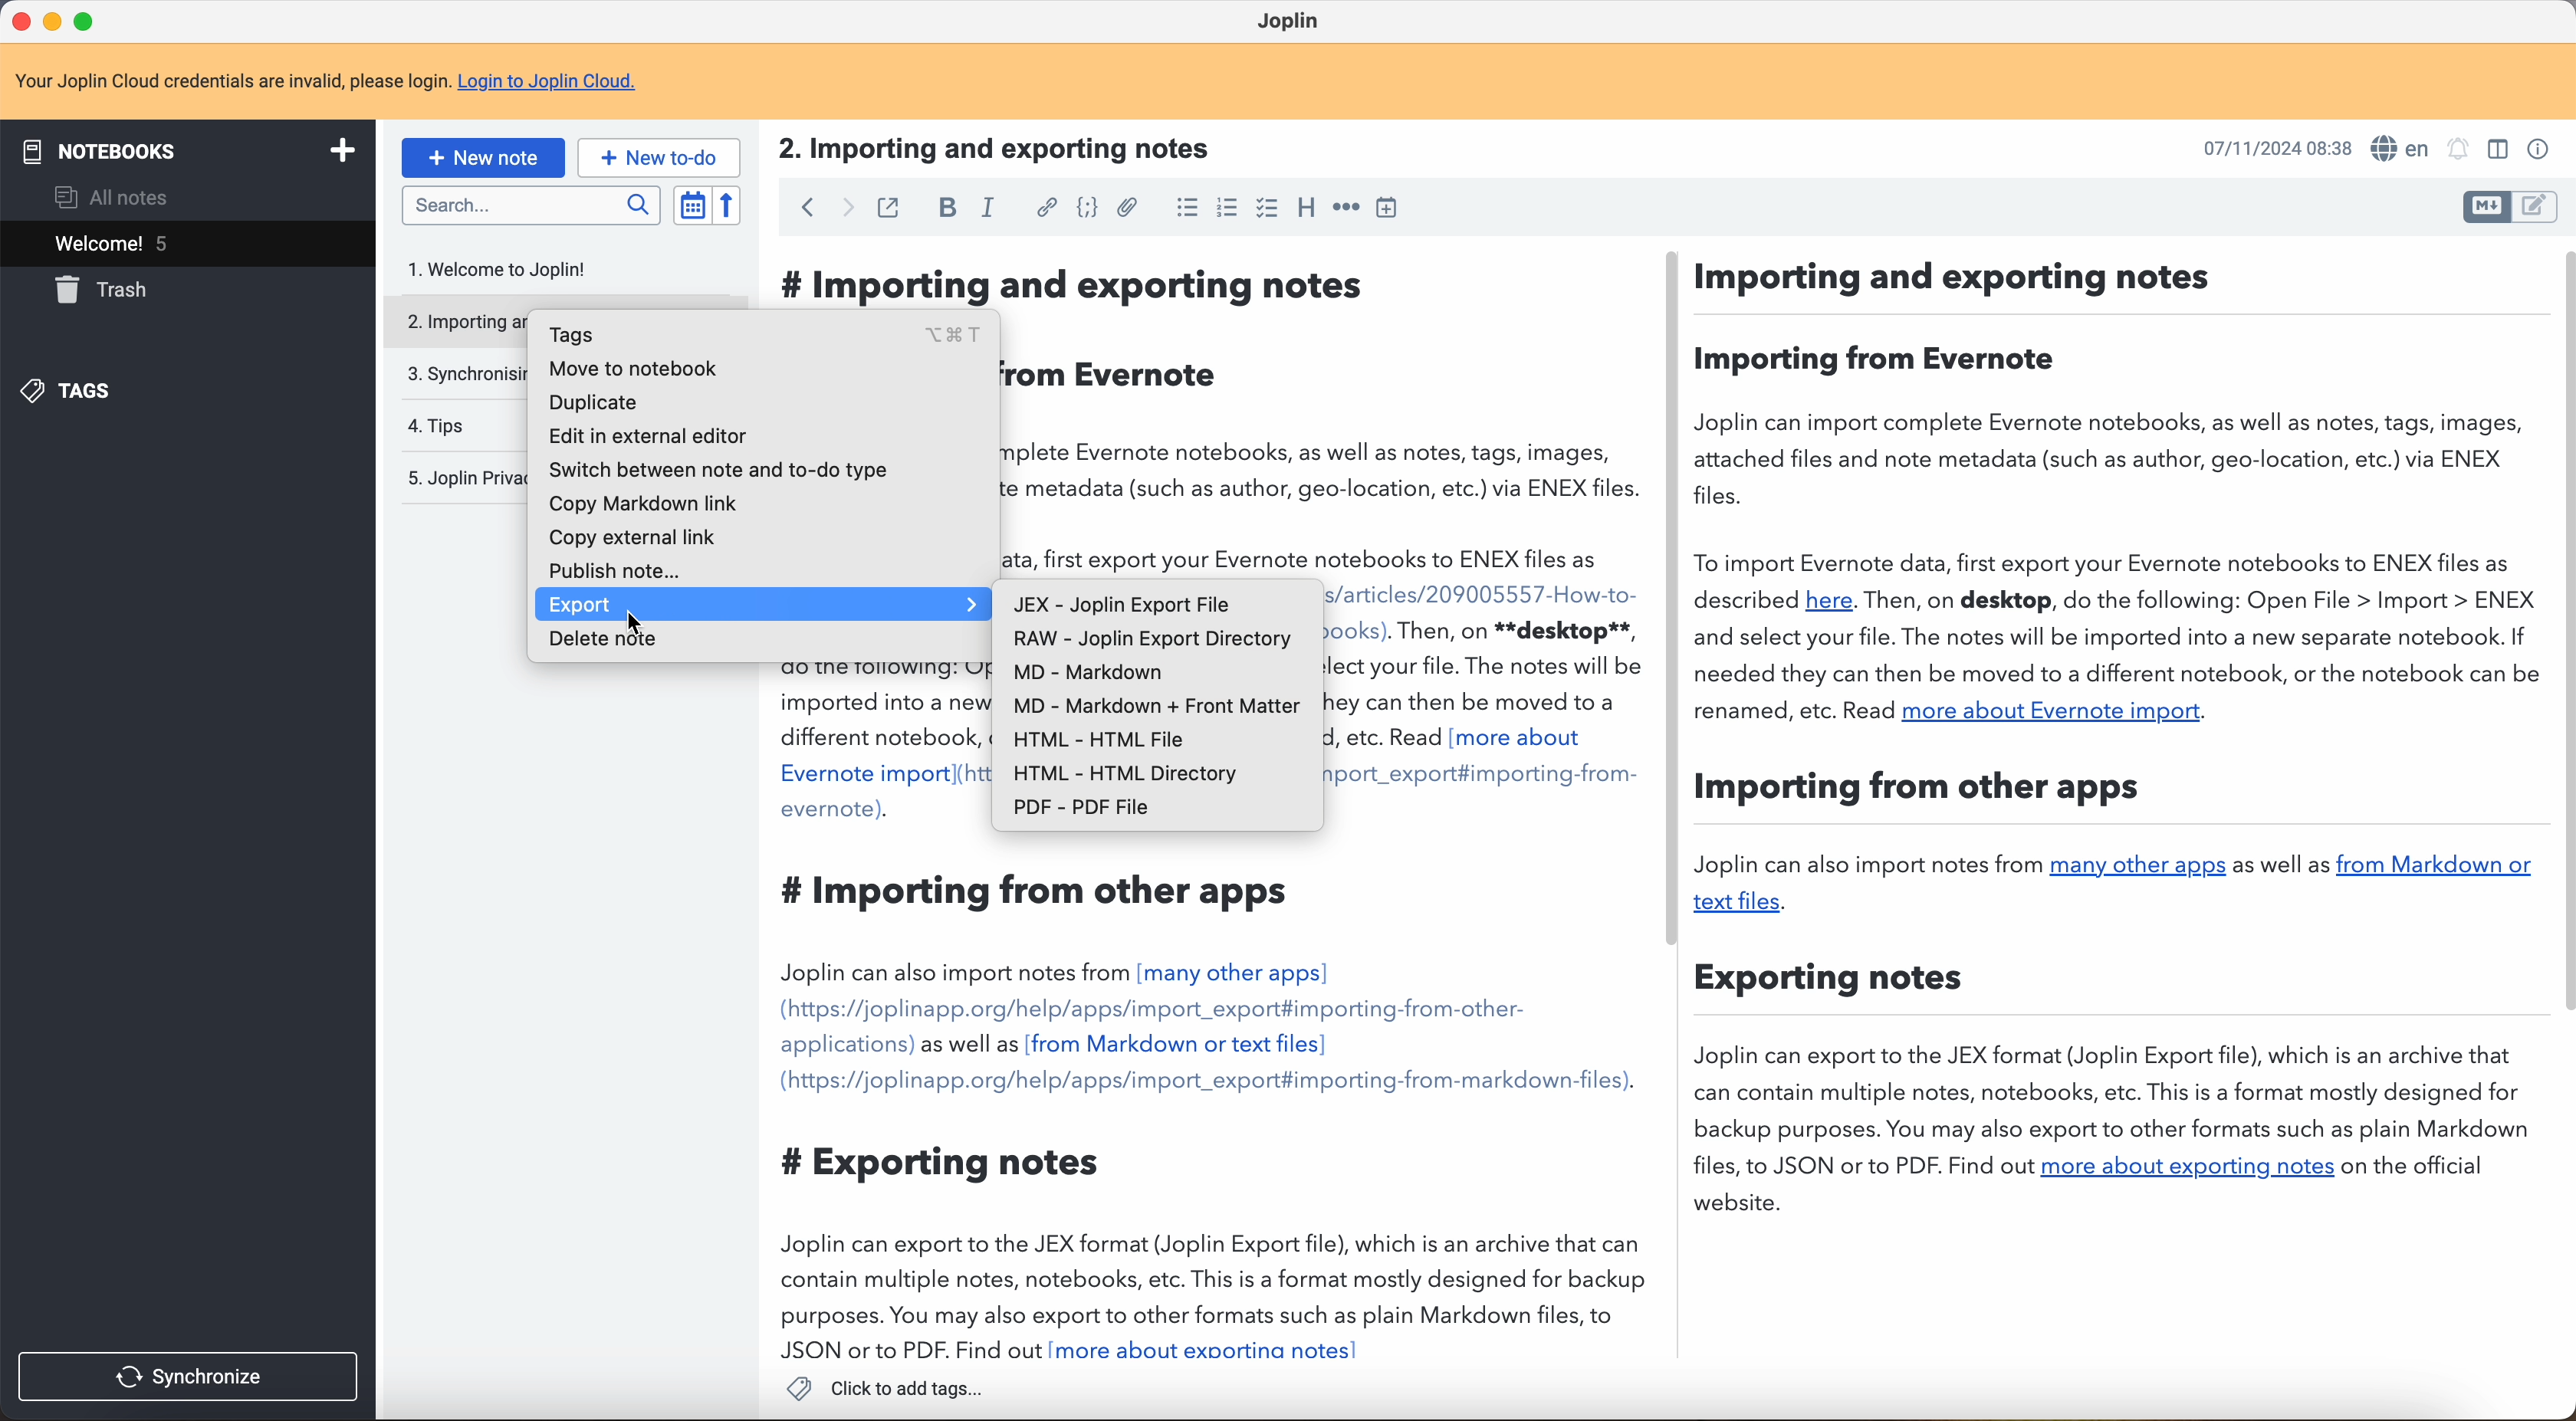  I want to click on click to add tags, so click(885, 1388).